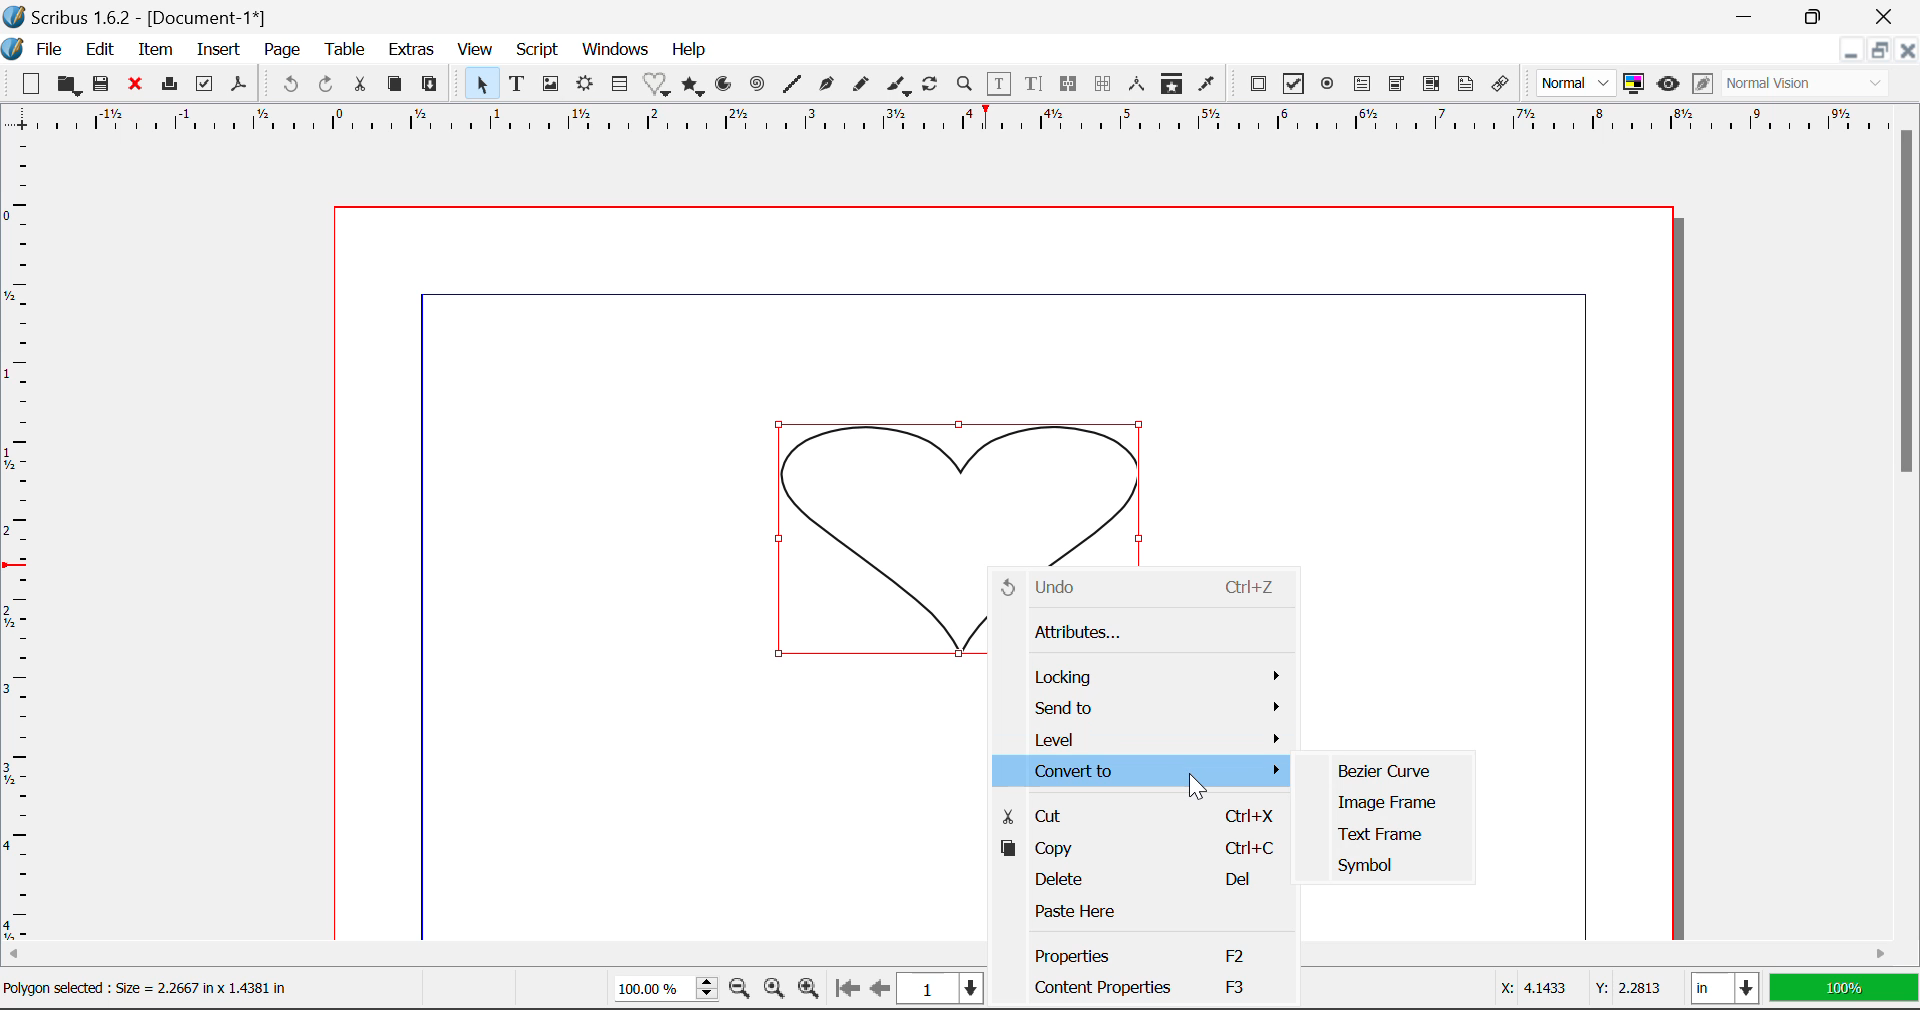 The width and height of the screenshot is (1920, 1010). Describe the element at coordinates (31, 87) in the screenshot. I see `New` at that location.